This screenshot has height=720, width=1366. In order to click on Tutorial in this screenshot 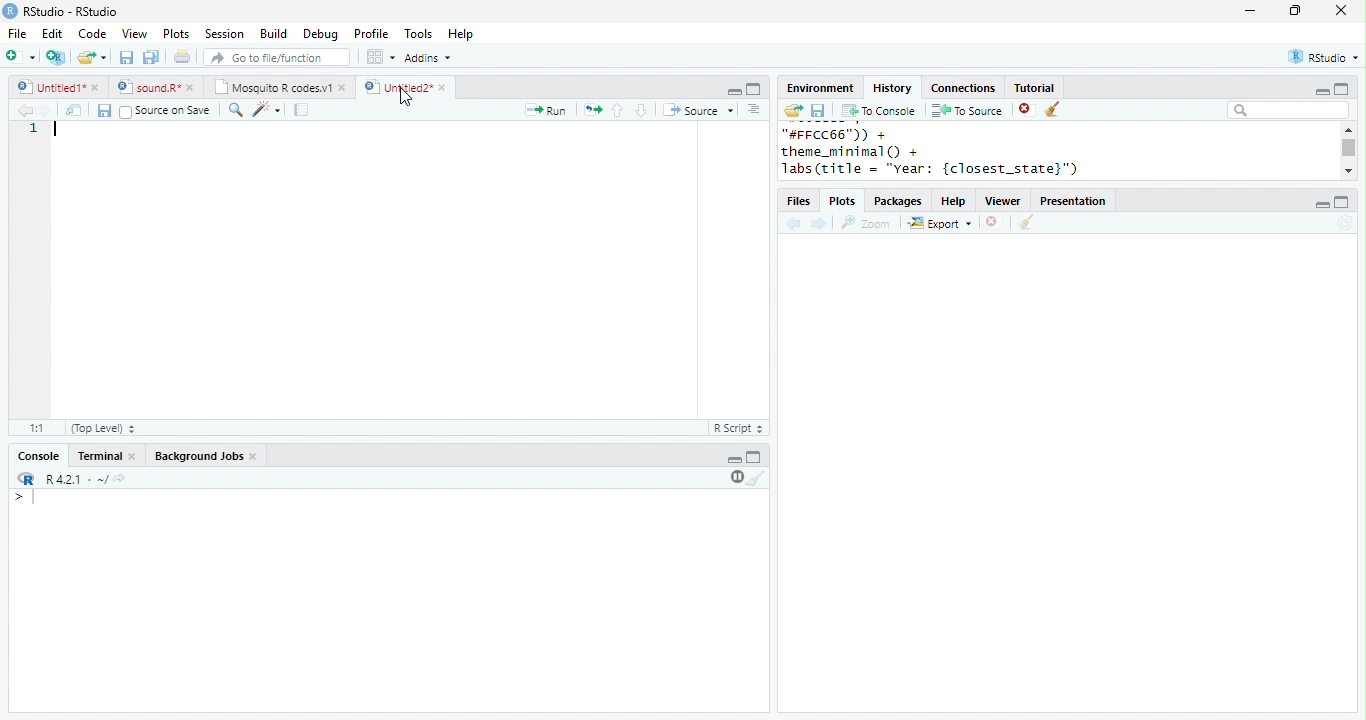, I will do `click(1035, 88)`.